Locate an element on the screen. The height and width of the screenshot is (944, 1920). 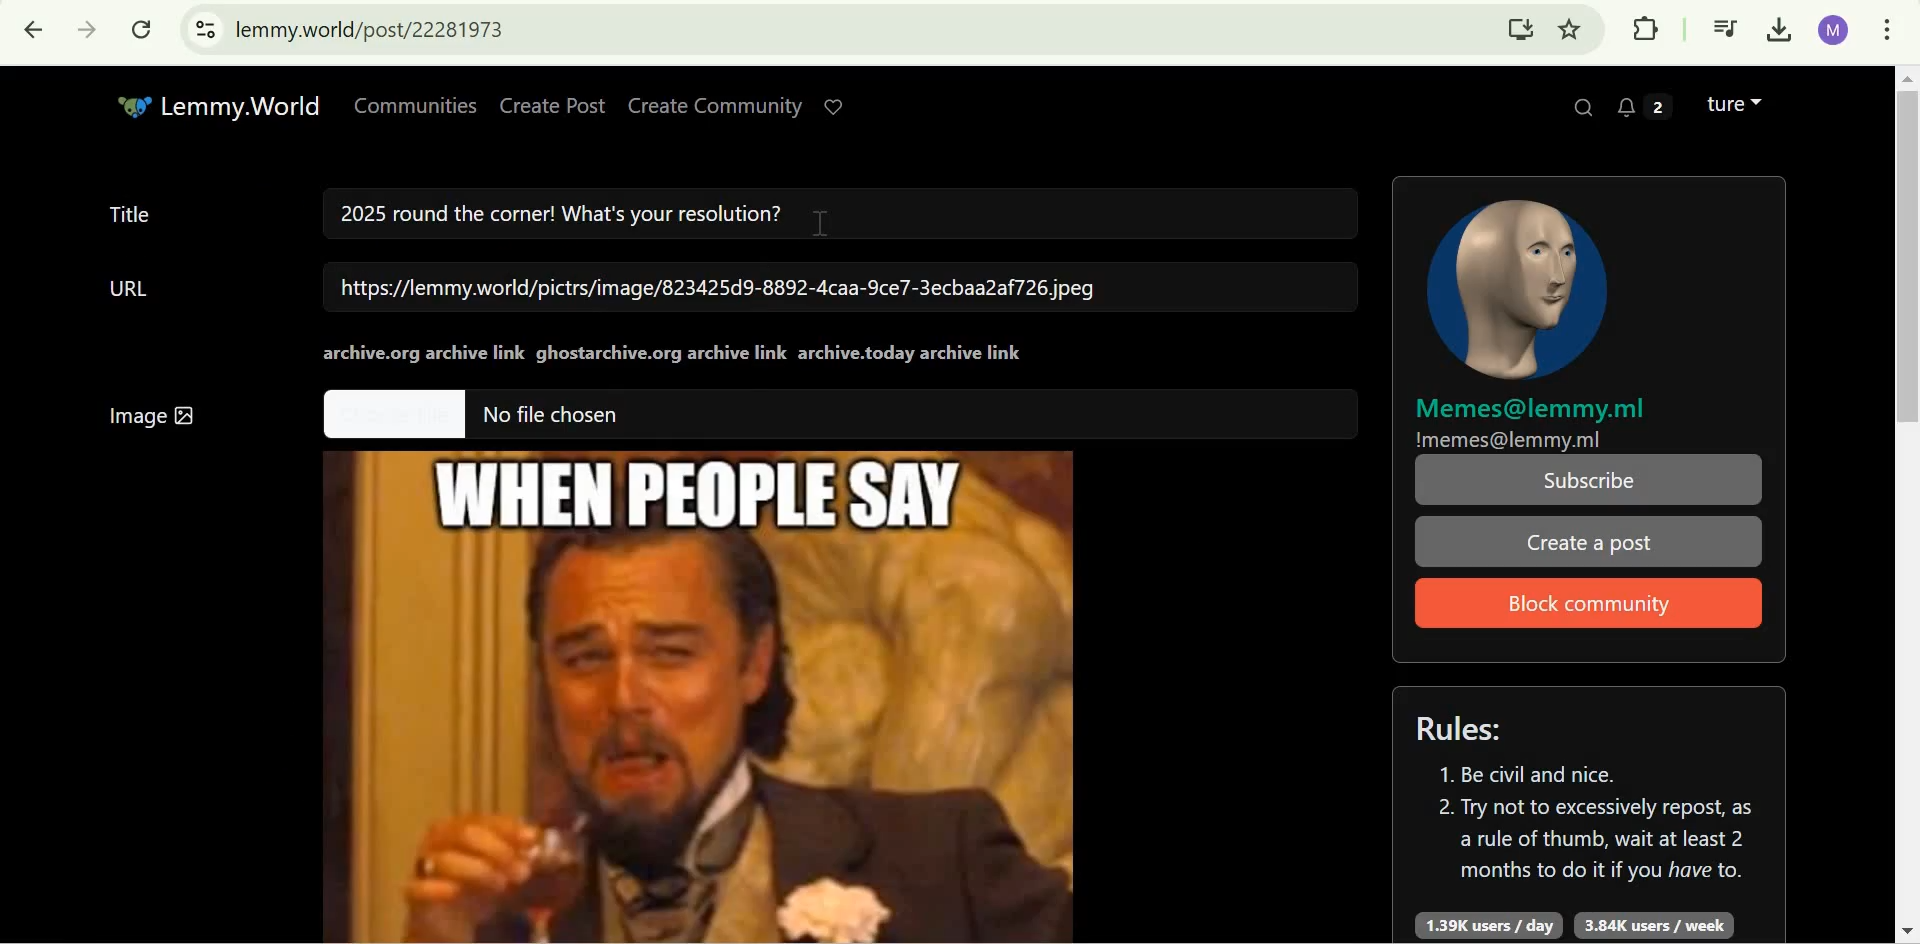
https://lemmy.world/pictrs/image/823425d9-8892-4caa-9ce7-3ecbaa2af726.jpeg is located at coordinates (719, 287).